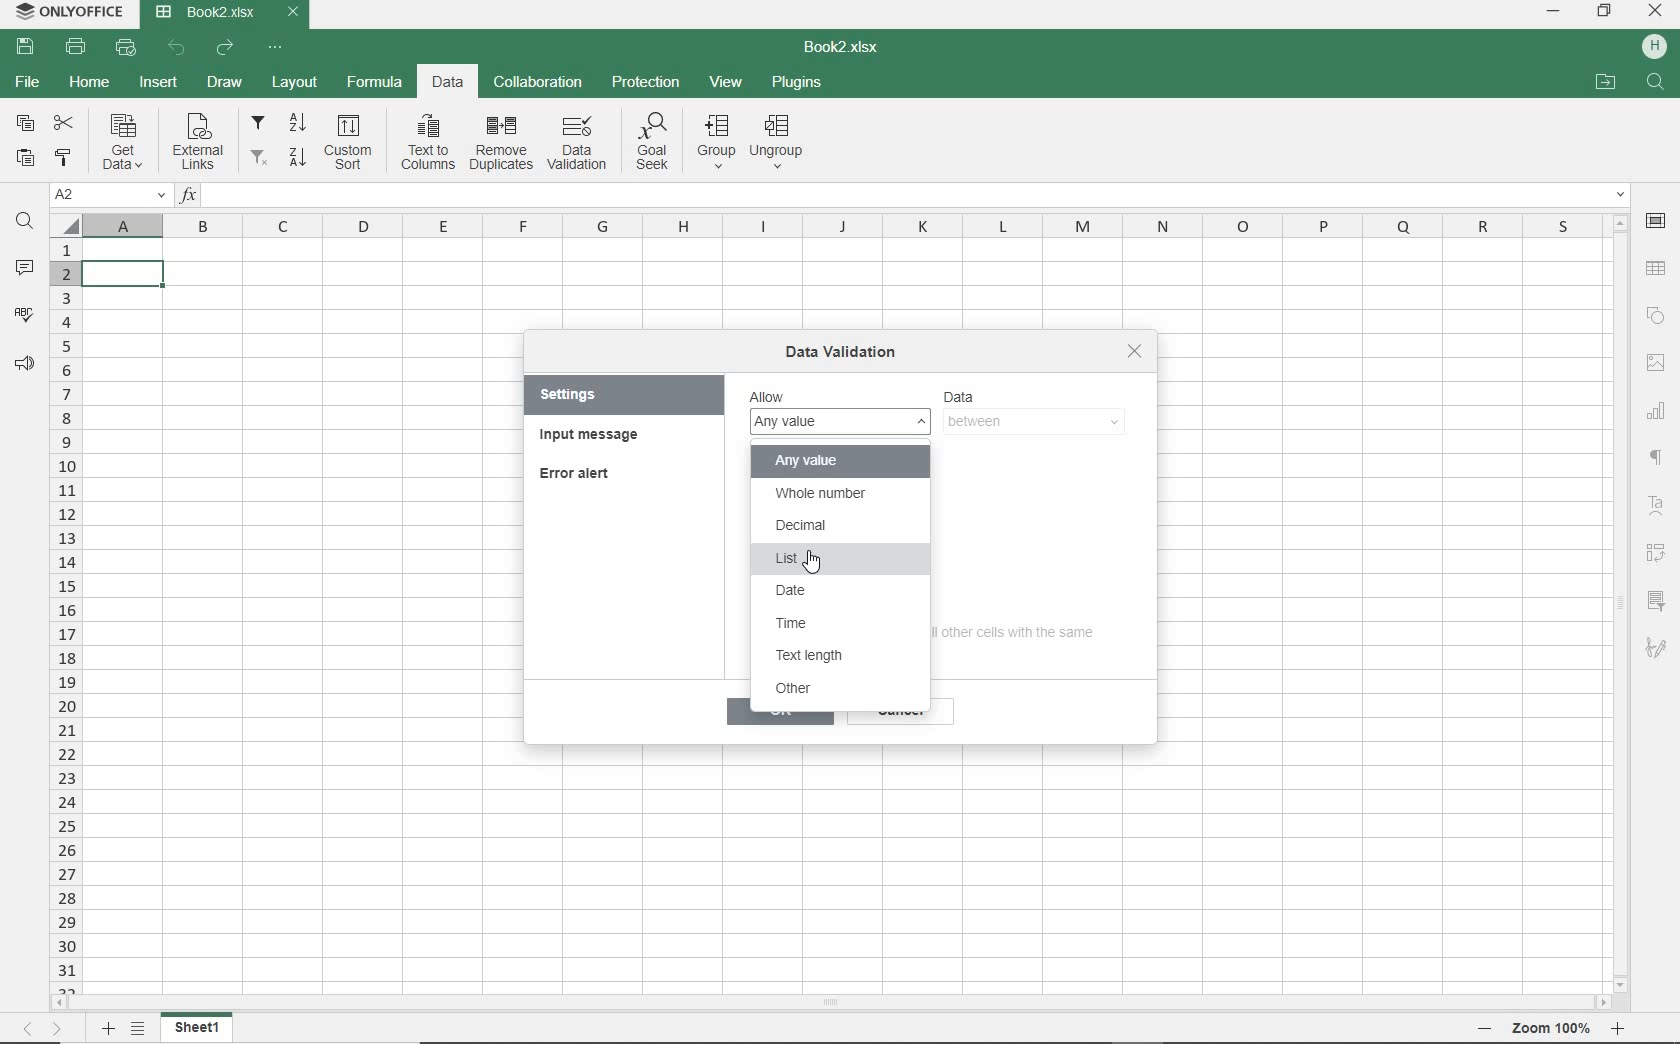 This screenshot has height=1044, width=1680. What do you see at coordinates (1656, 602) in the screenshot?
I see `SLICER` at bounding box center [1656, 602].